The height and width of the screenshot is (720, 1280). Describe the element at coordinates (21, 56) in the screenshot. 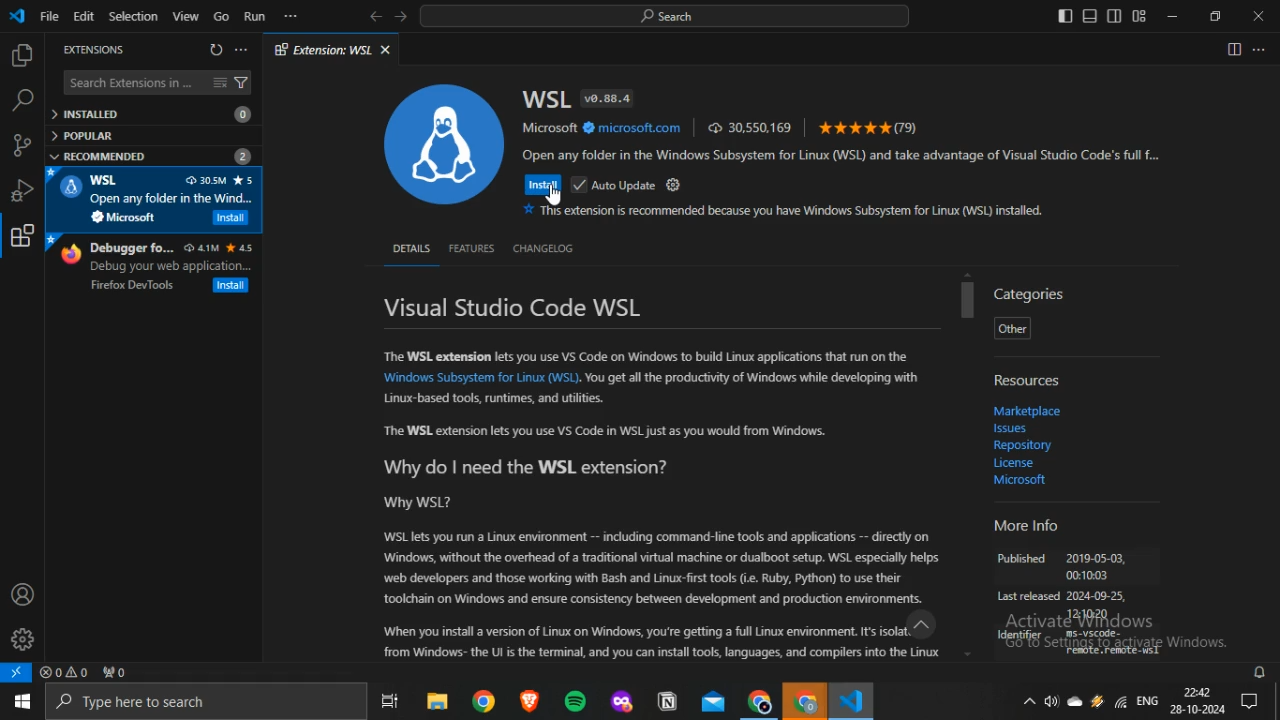

I see `explorer` at that location.